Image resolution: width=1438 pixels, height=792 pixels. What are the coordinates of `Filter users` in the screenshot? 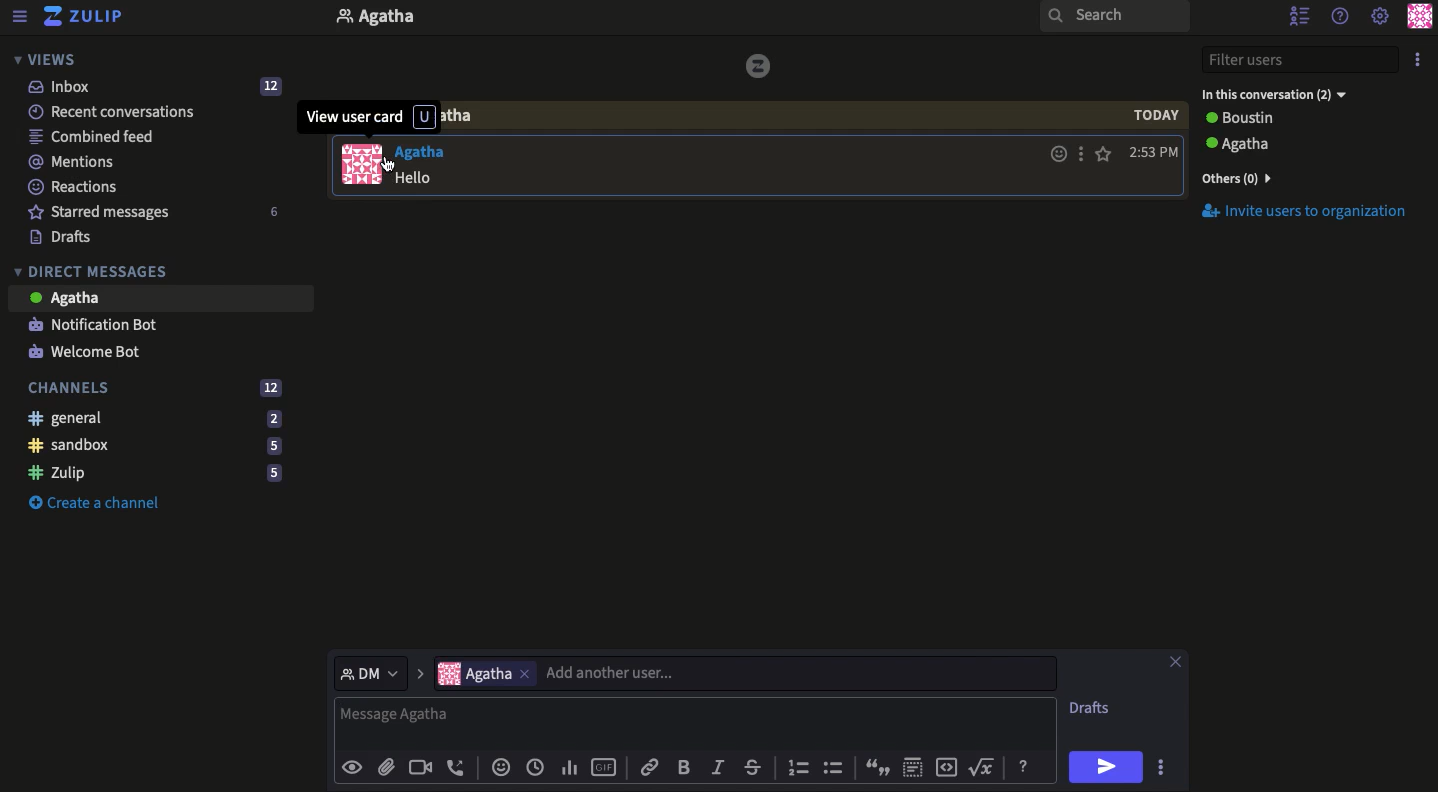 It's located at (1302, 58).